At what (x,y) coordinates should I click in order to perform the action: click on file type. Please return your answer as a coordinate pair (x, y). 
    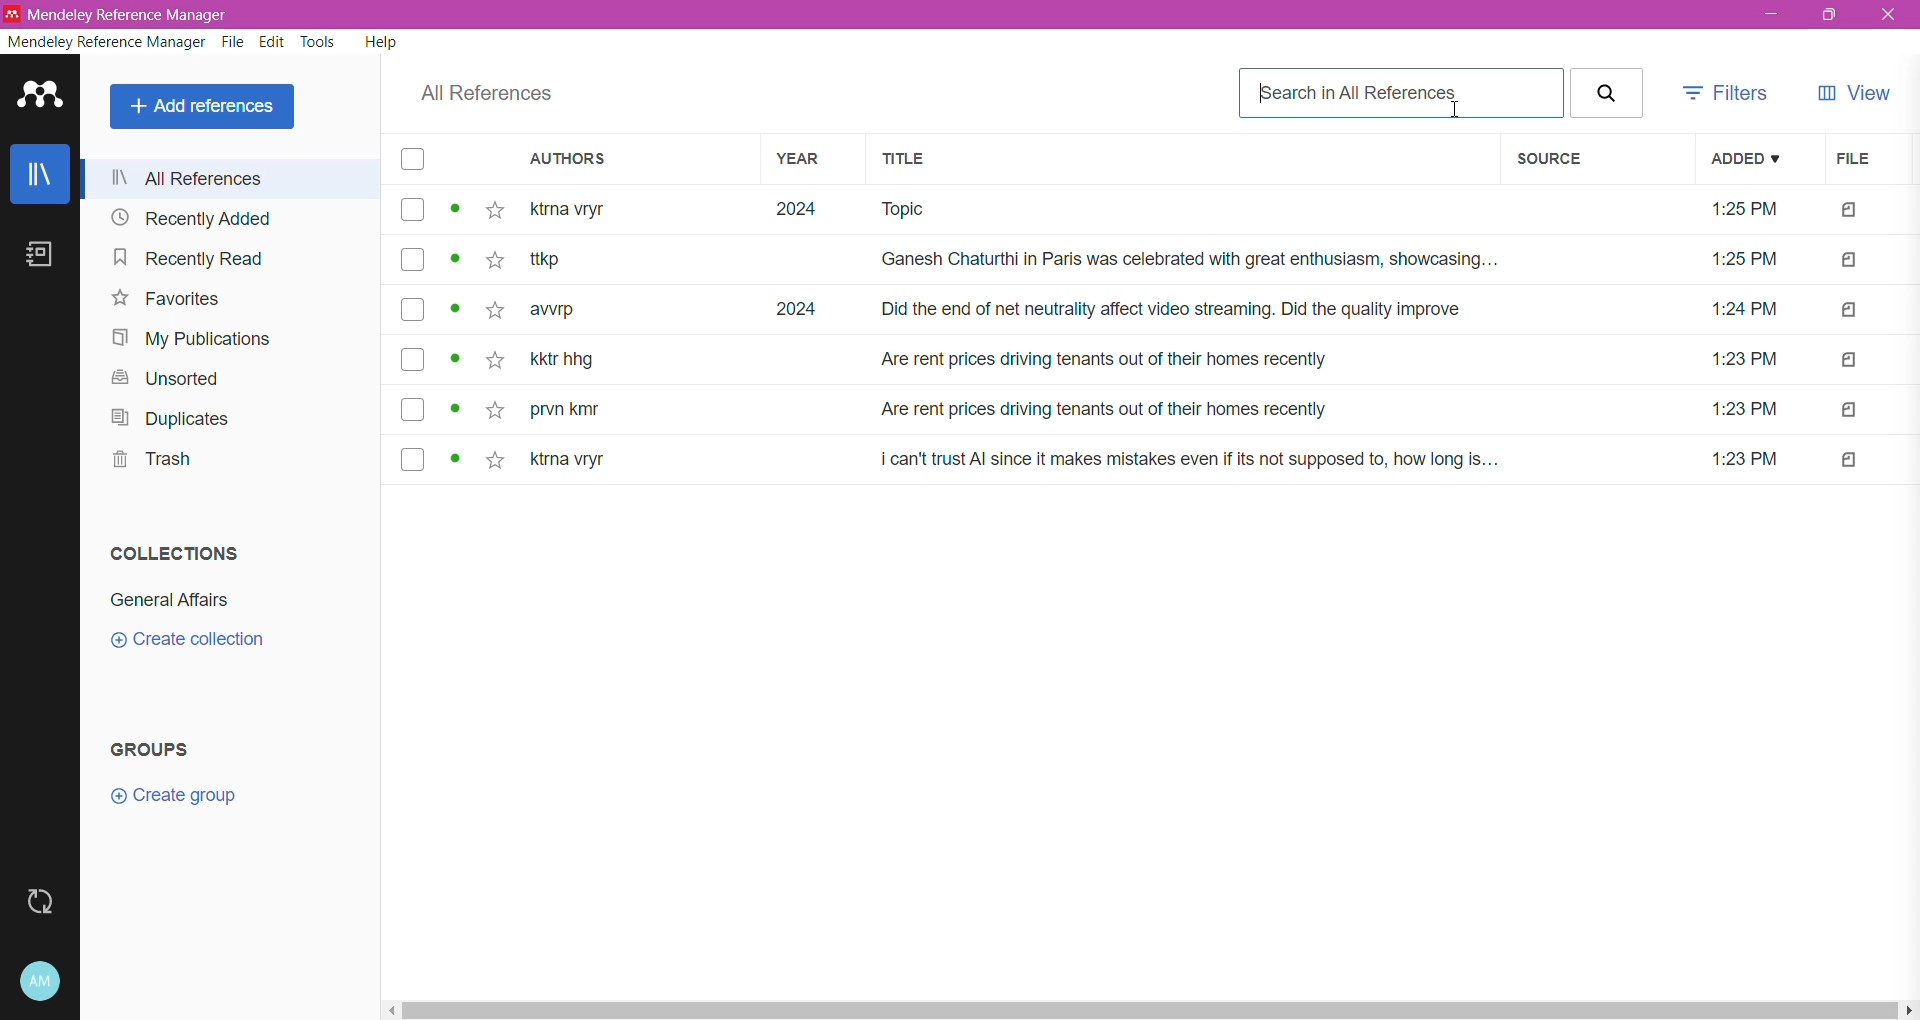
    Looking at the image, I should click on (1850, 461).